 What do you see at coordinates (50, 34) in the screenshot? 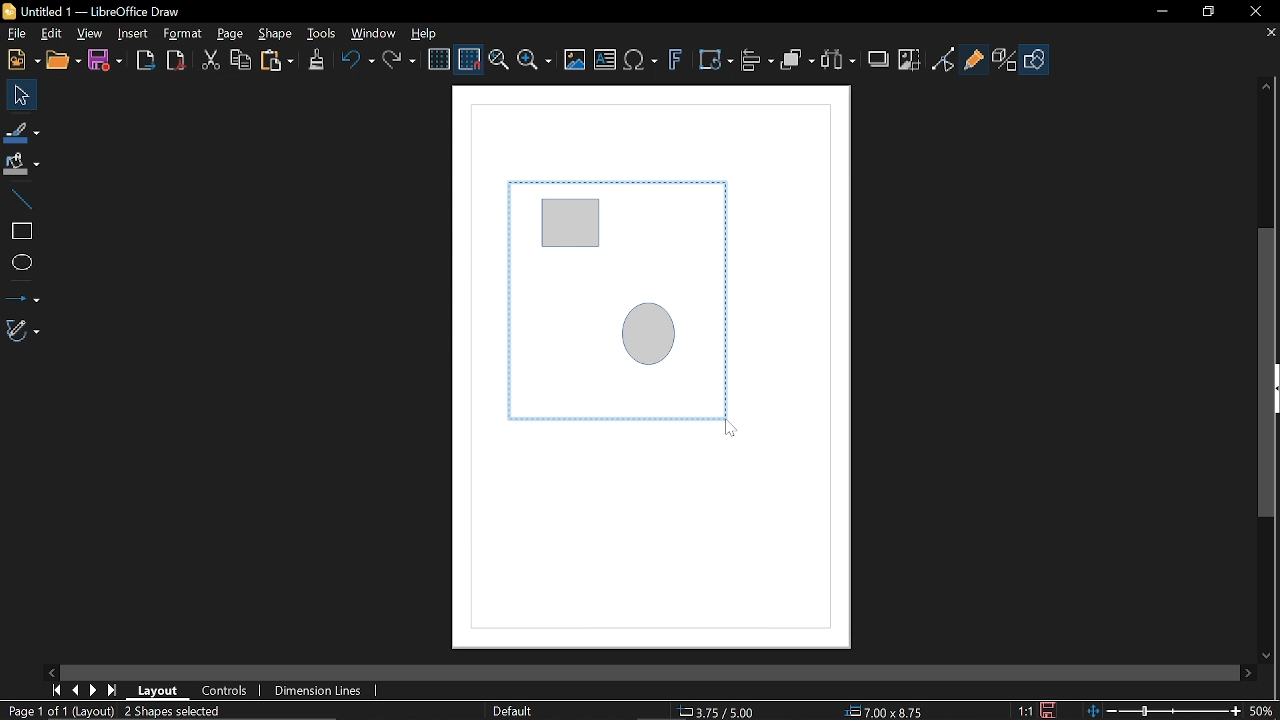
I see `Edit` at bounding box center [50, 34].